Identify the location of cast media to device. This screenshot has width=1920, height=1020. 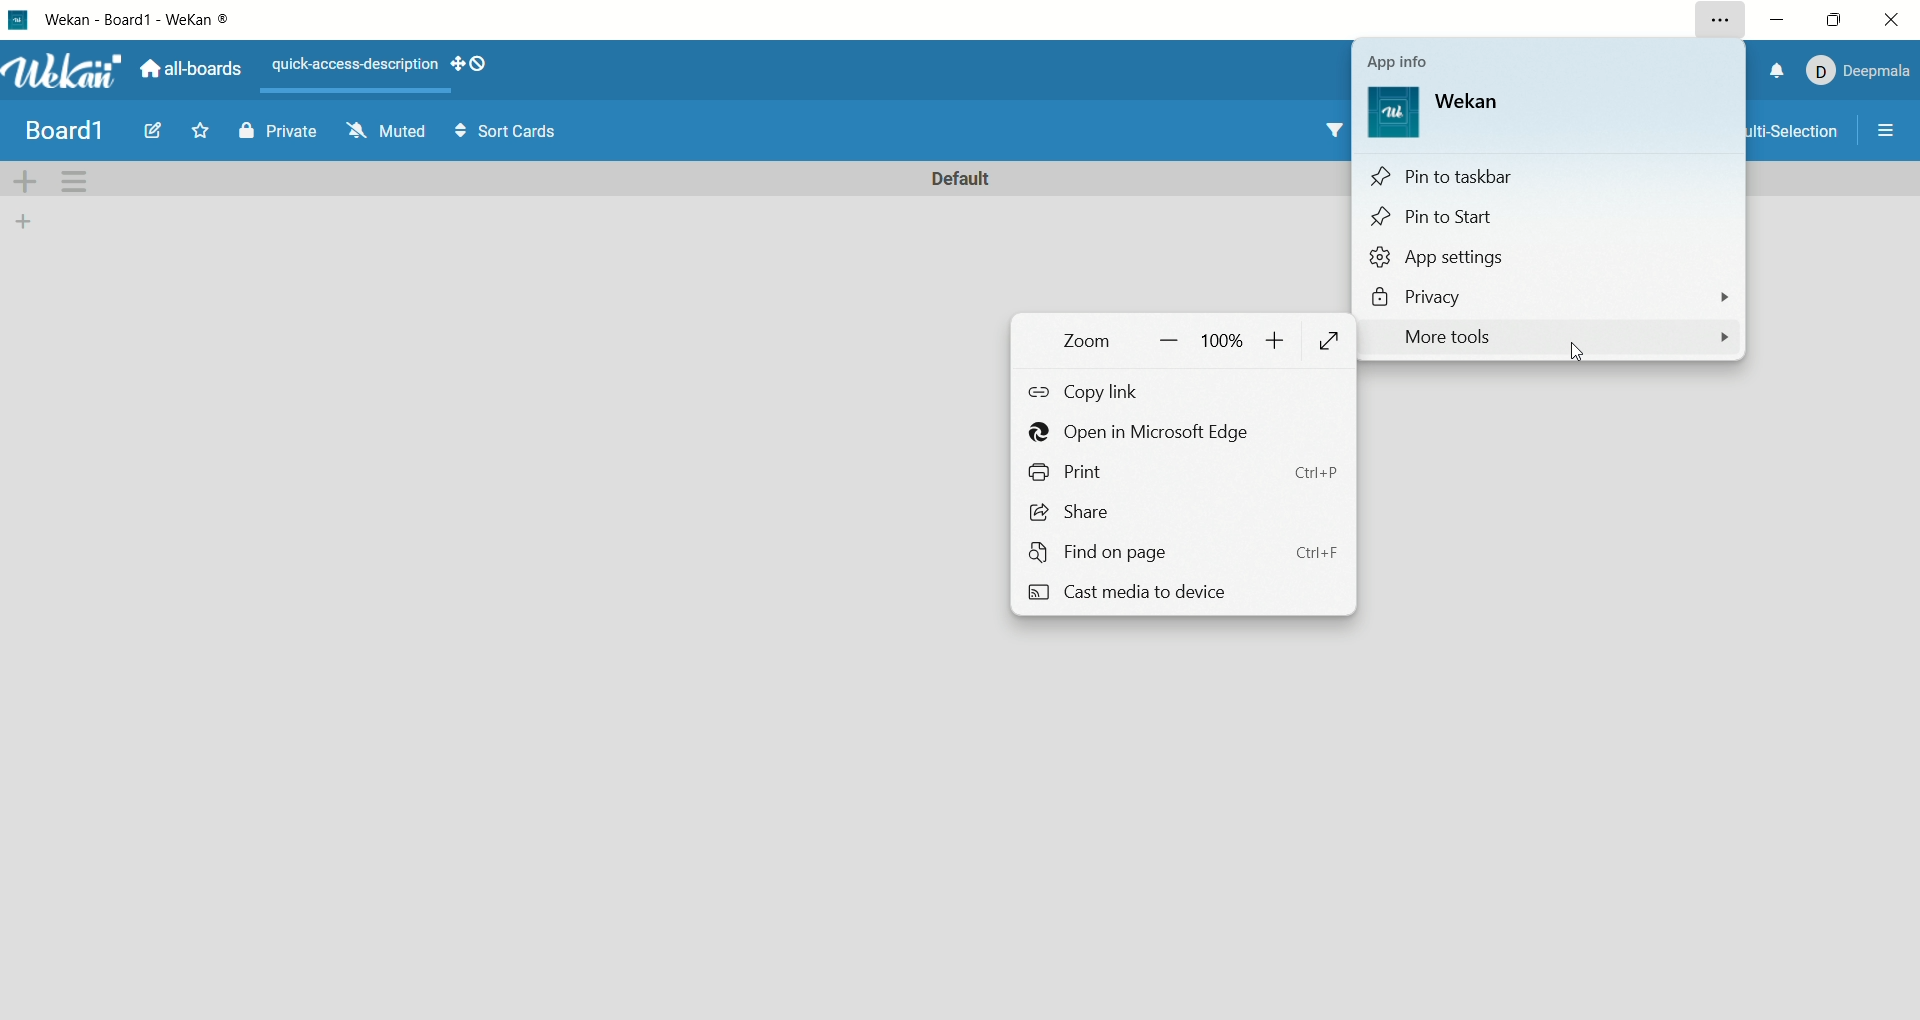
(1179, 597).